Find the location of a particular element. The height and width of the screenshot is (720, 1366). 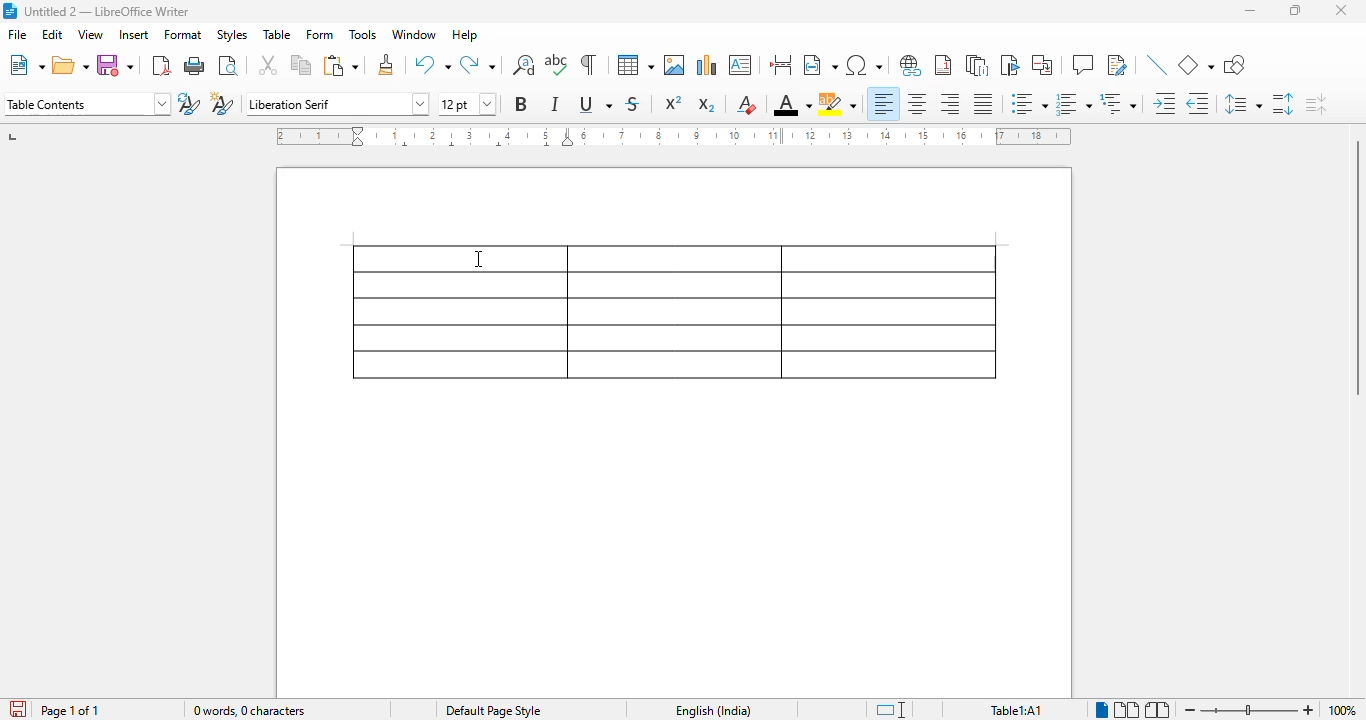

save is located at coordinates (115, 65).